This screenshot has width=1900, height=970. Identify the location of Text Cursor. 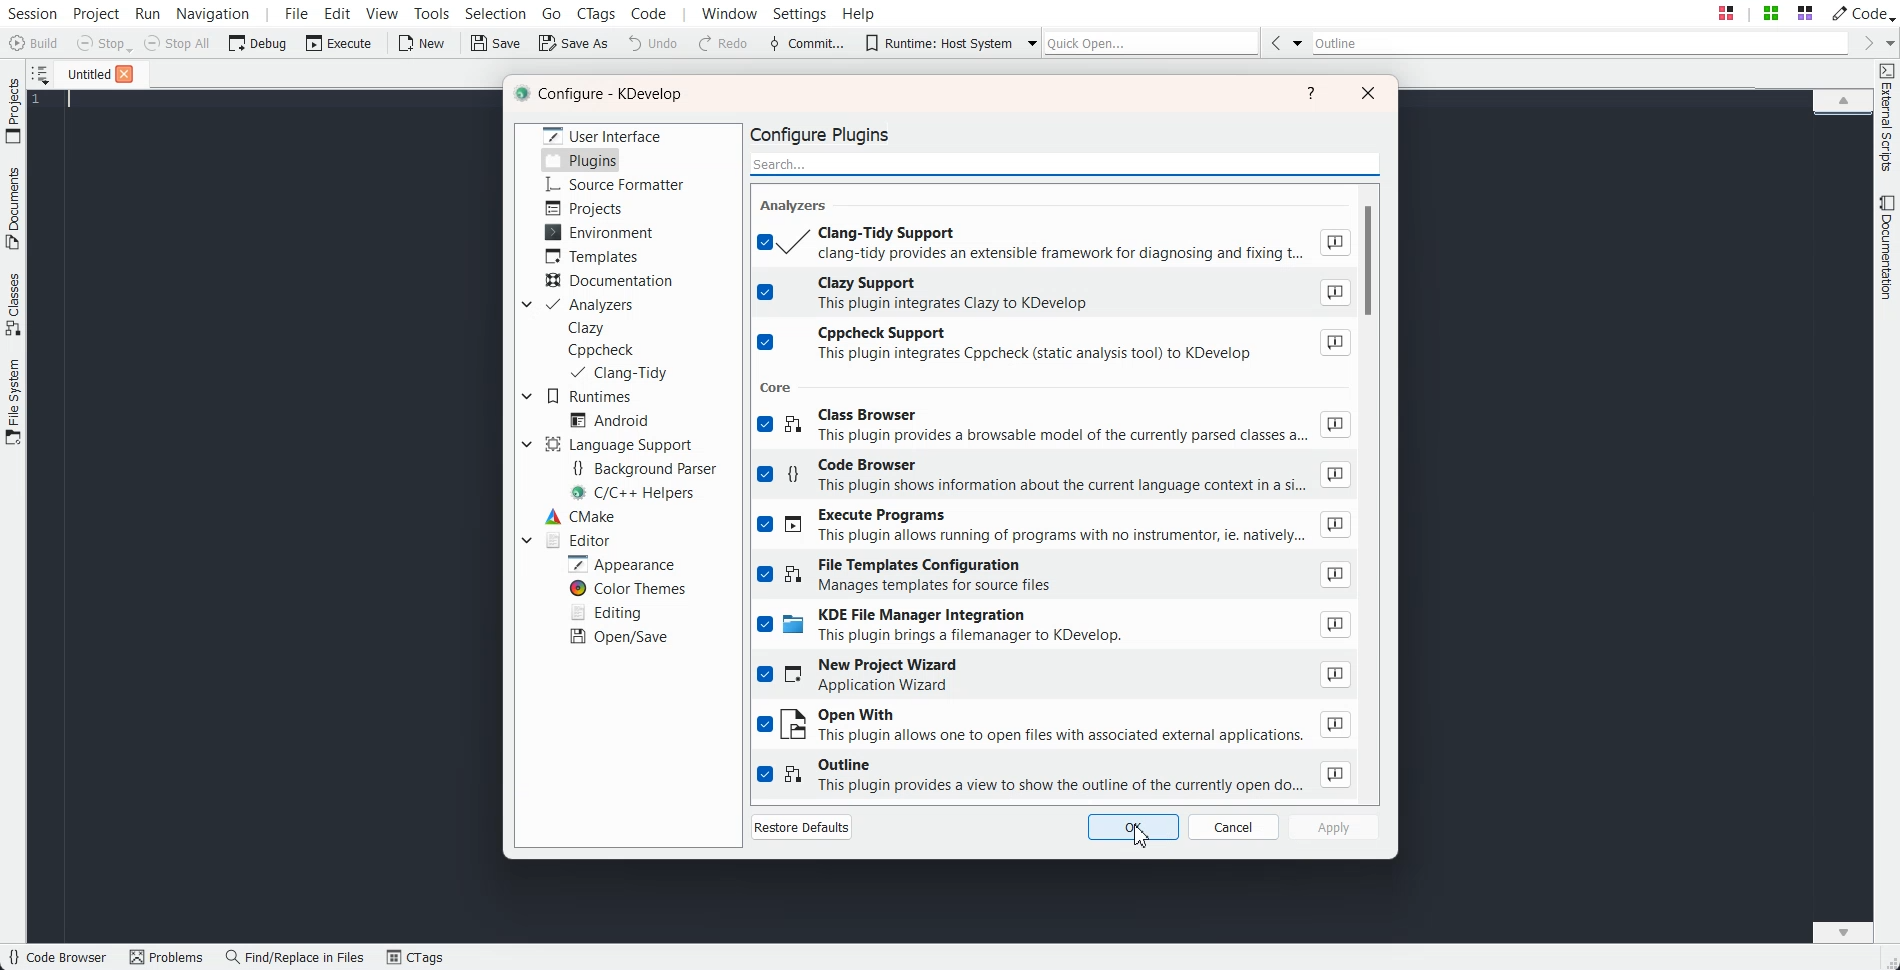
(72, 100).